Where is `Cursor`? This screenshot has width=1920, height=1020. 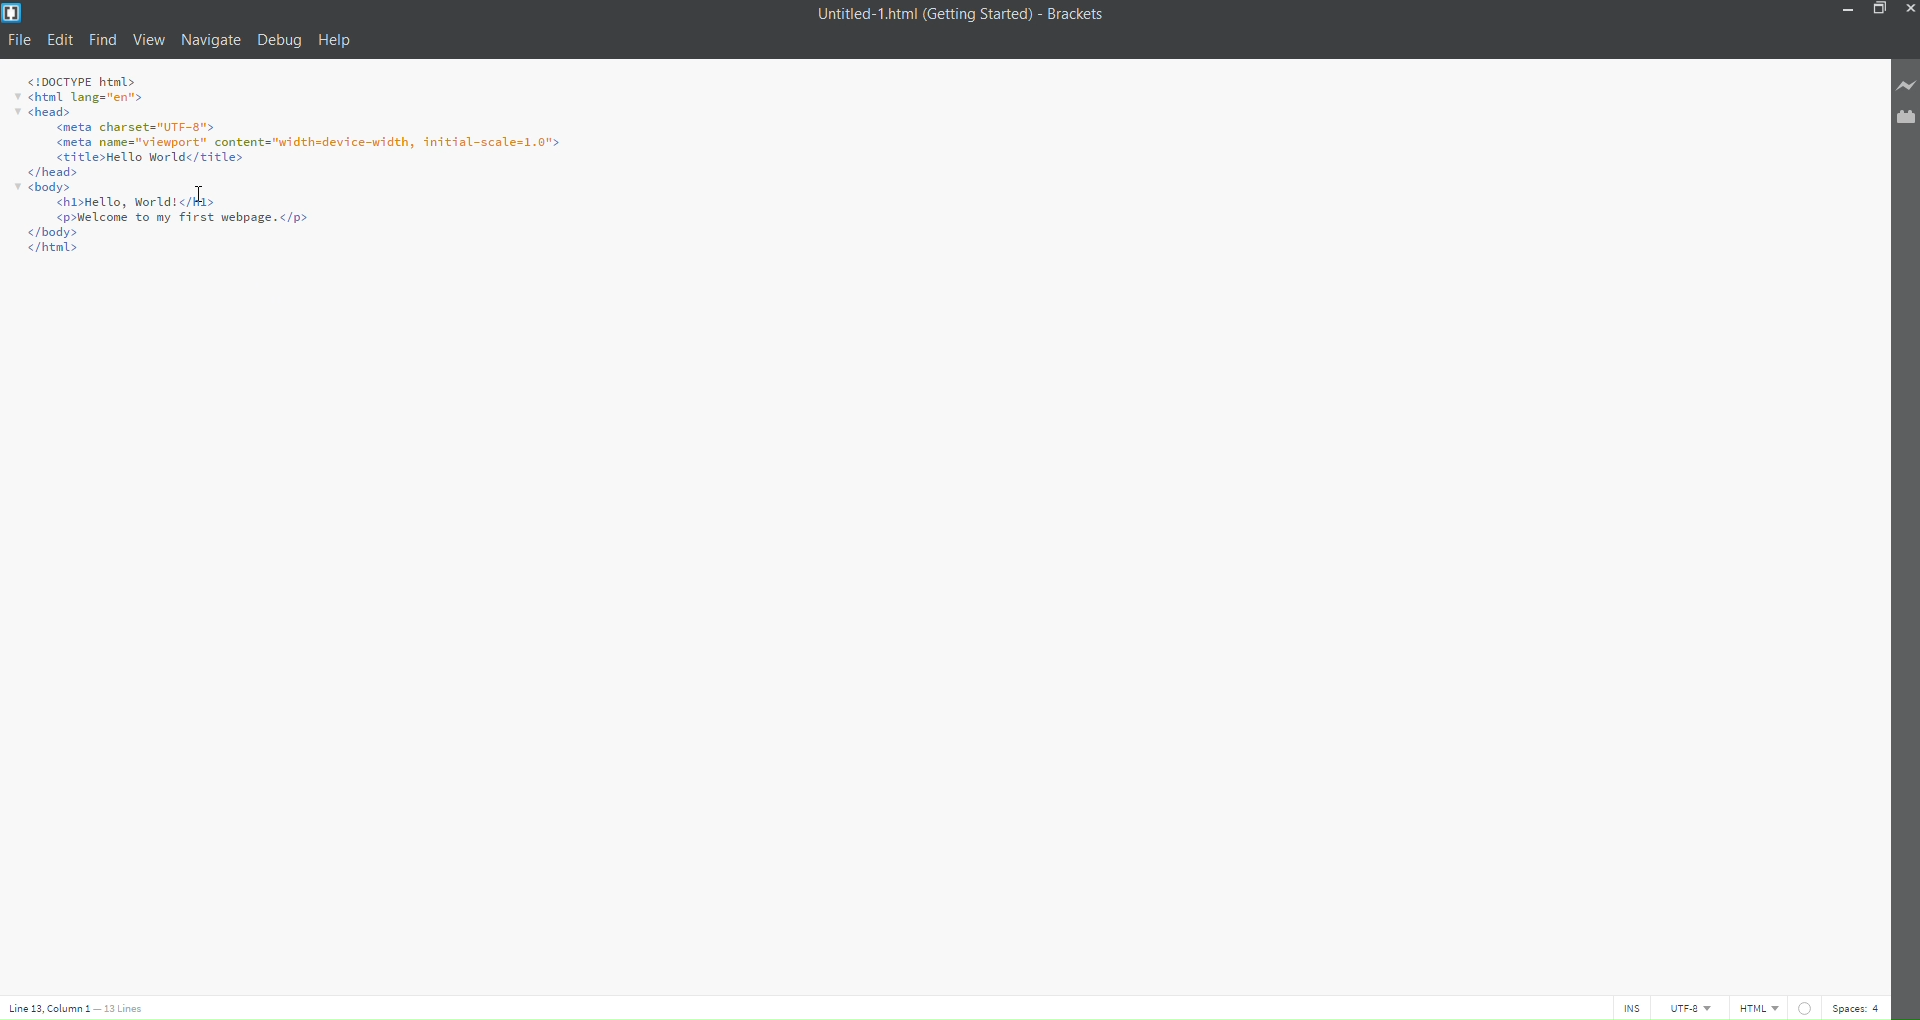 Cursor is located at coordinates (207, 198).